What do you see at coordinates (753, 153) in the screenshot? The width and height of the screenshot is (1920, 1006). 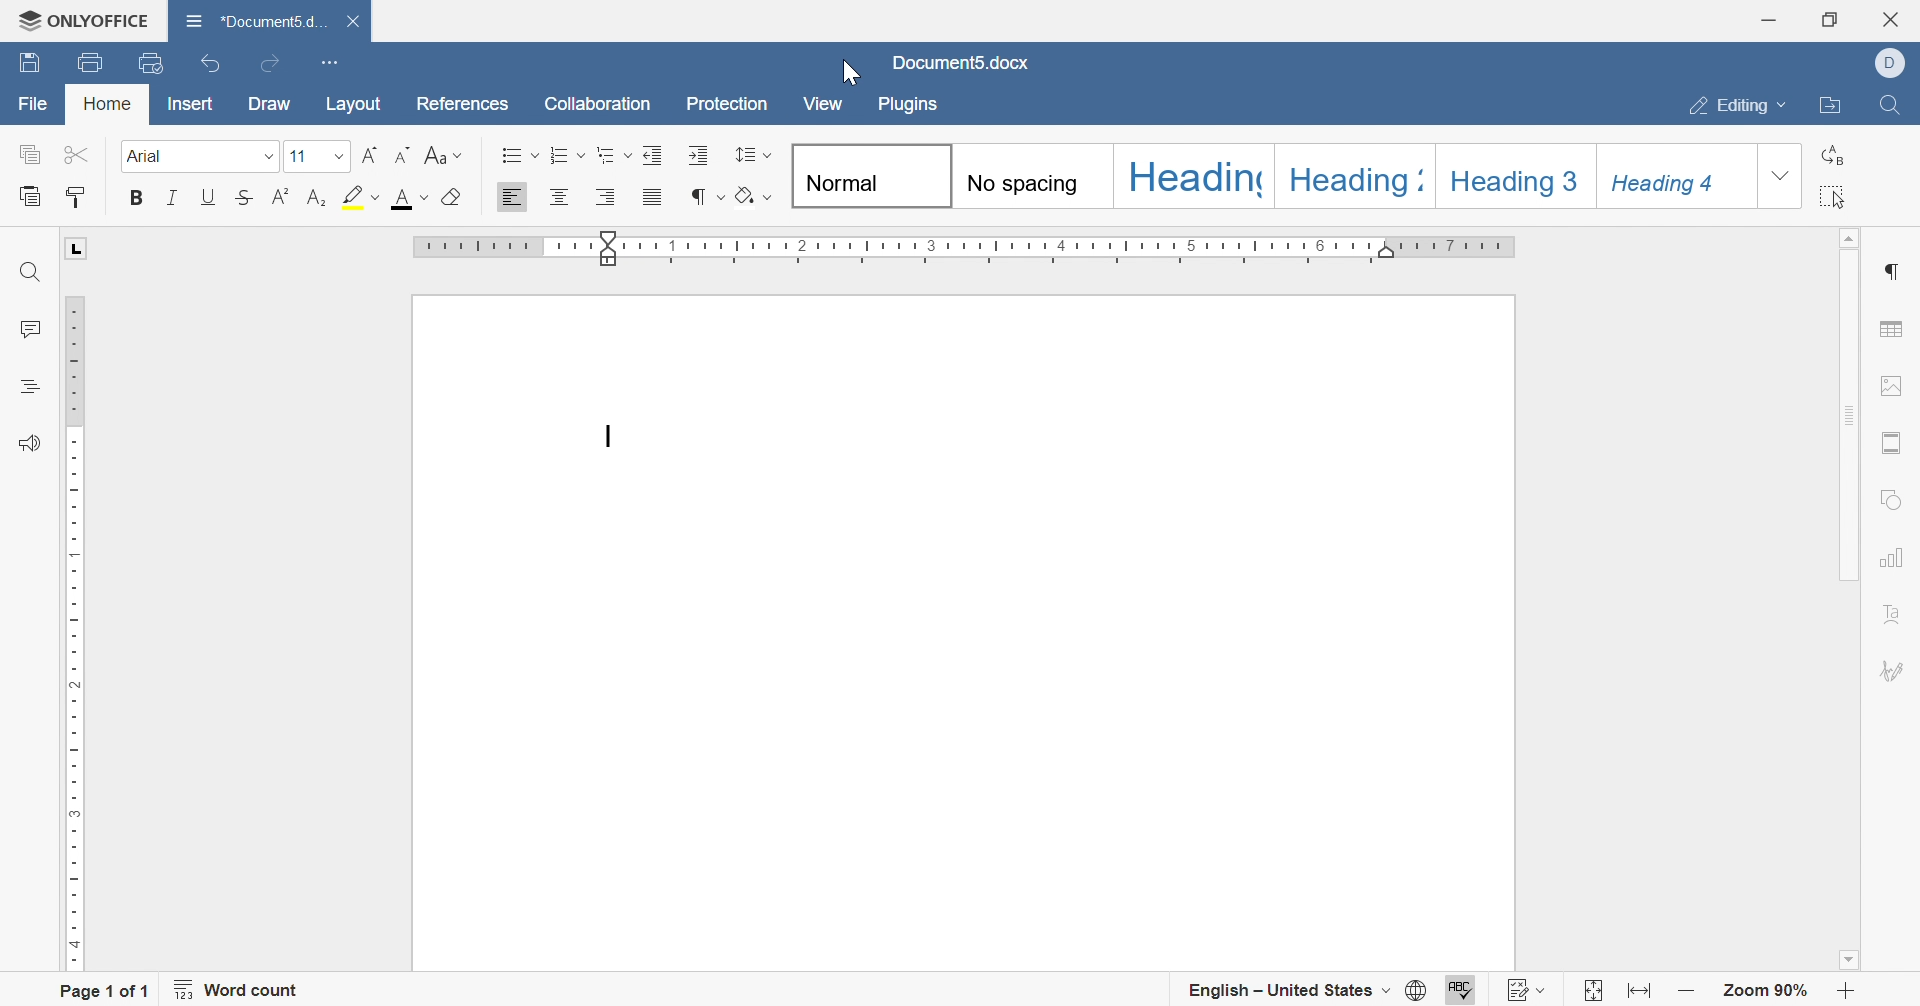 I see `line spacing` at bounding box center [753, 153].